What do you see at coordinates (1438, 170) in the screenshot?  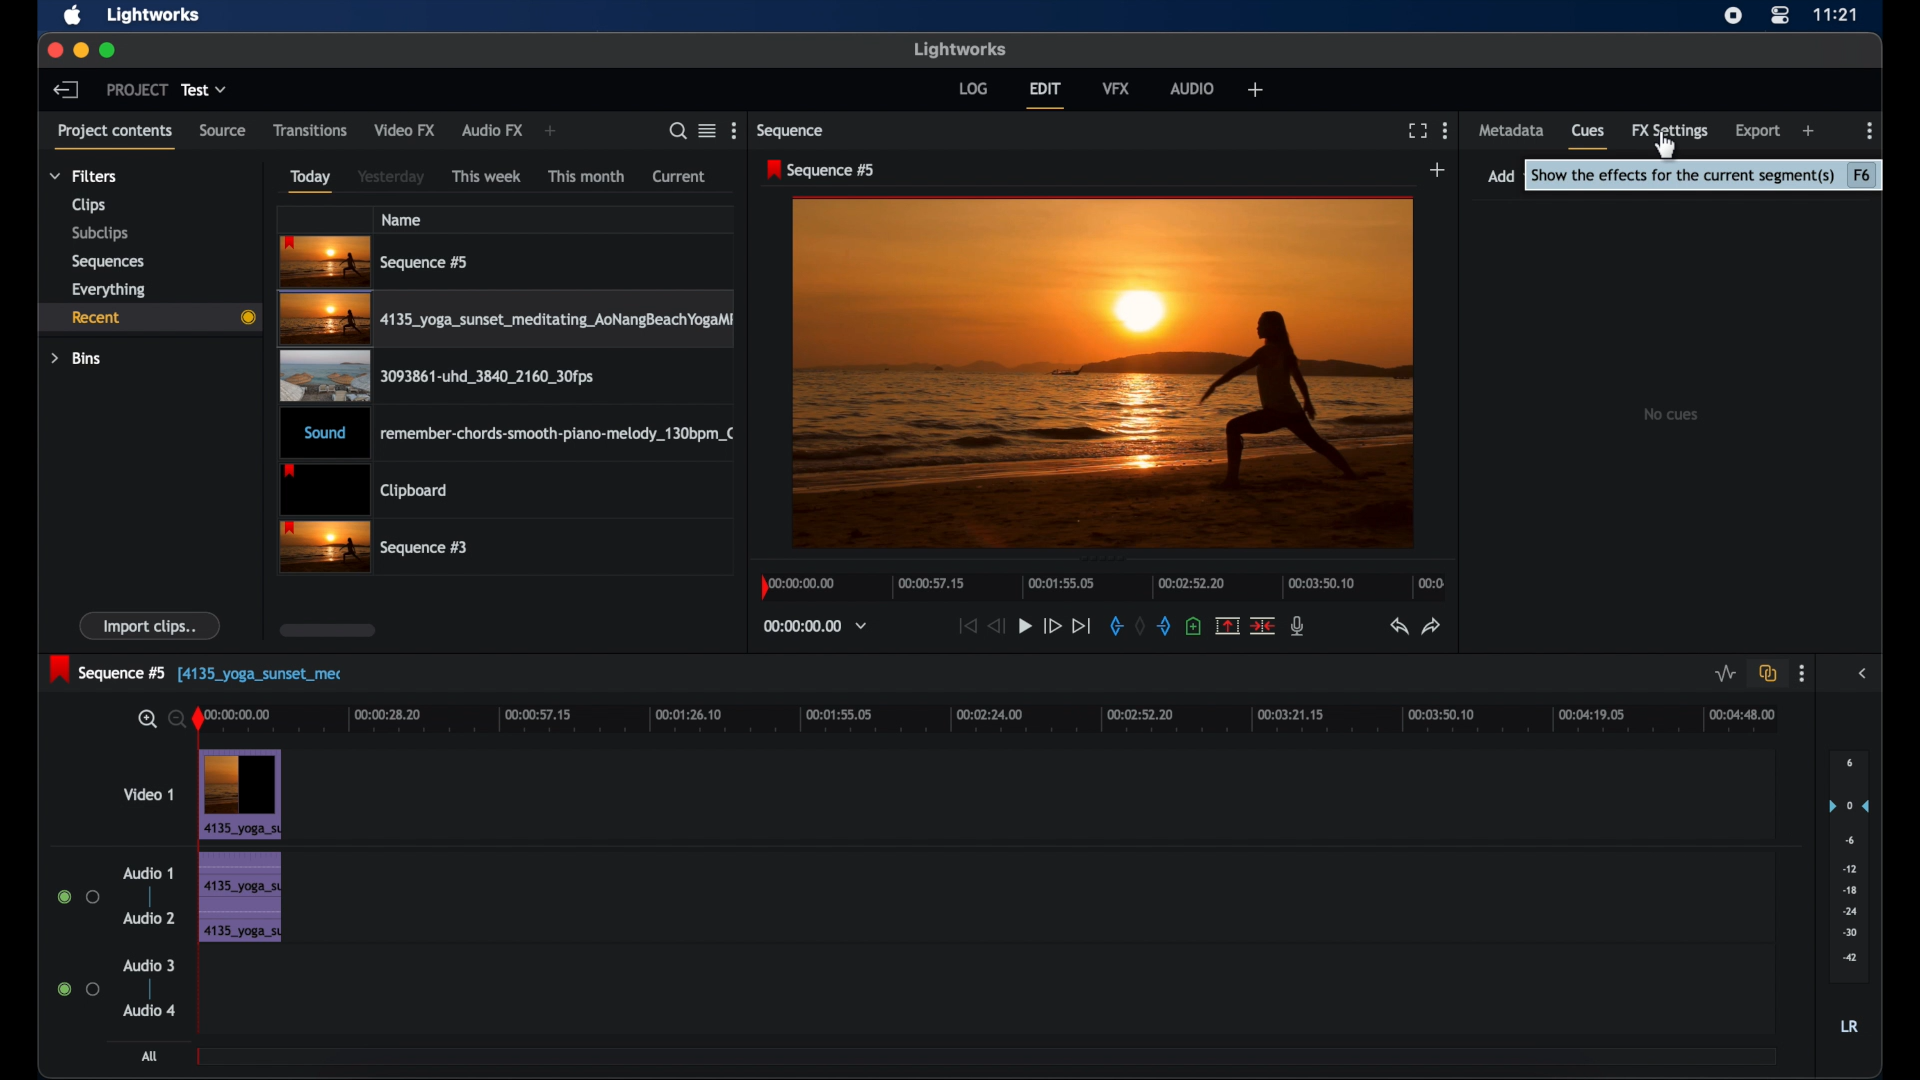 I see `add` at bounding box center [1438, 170].